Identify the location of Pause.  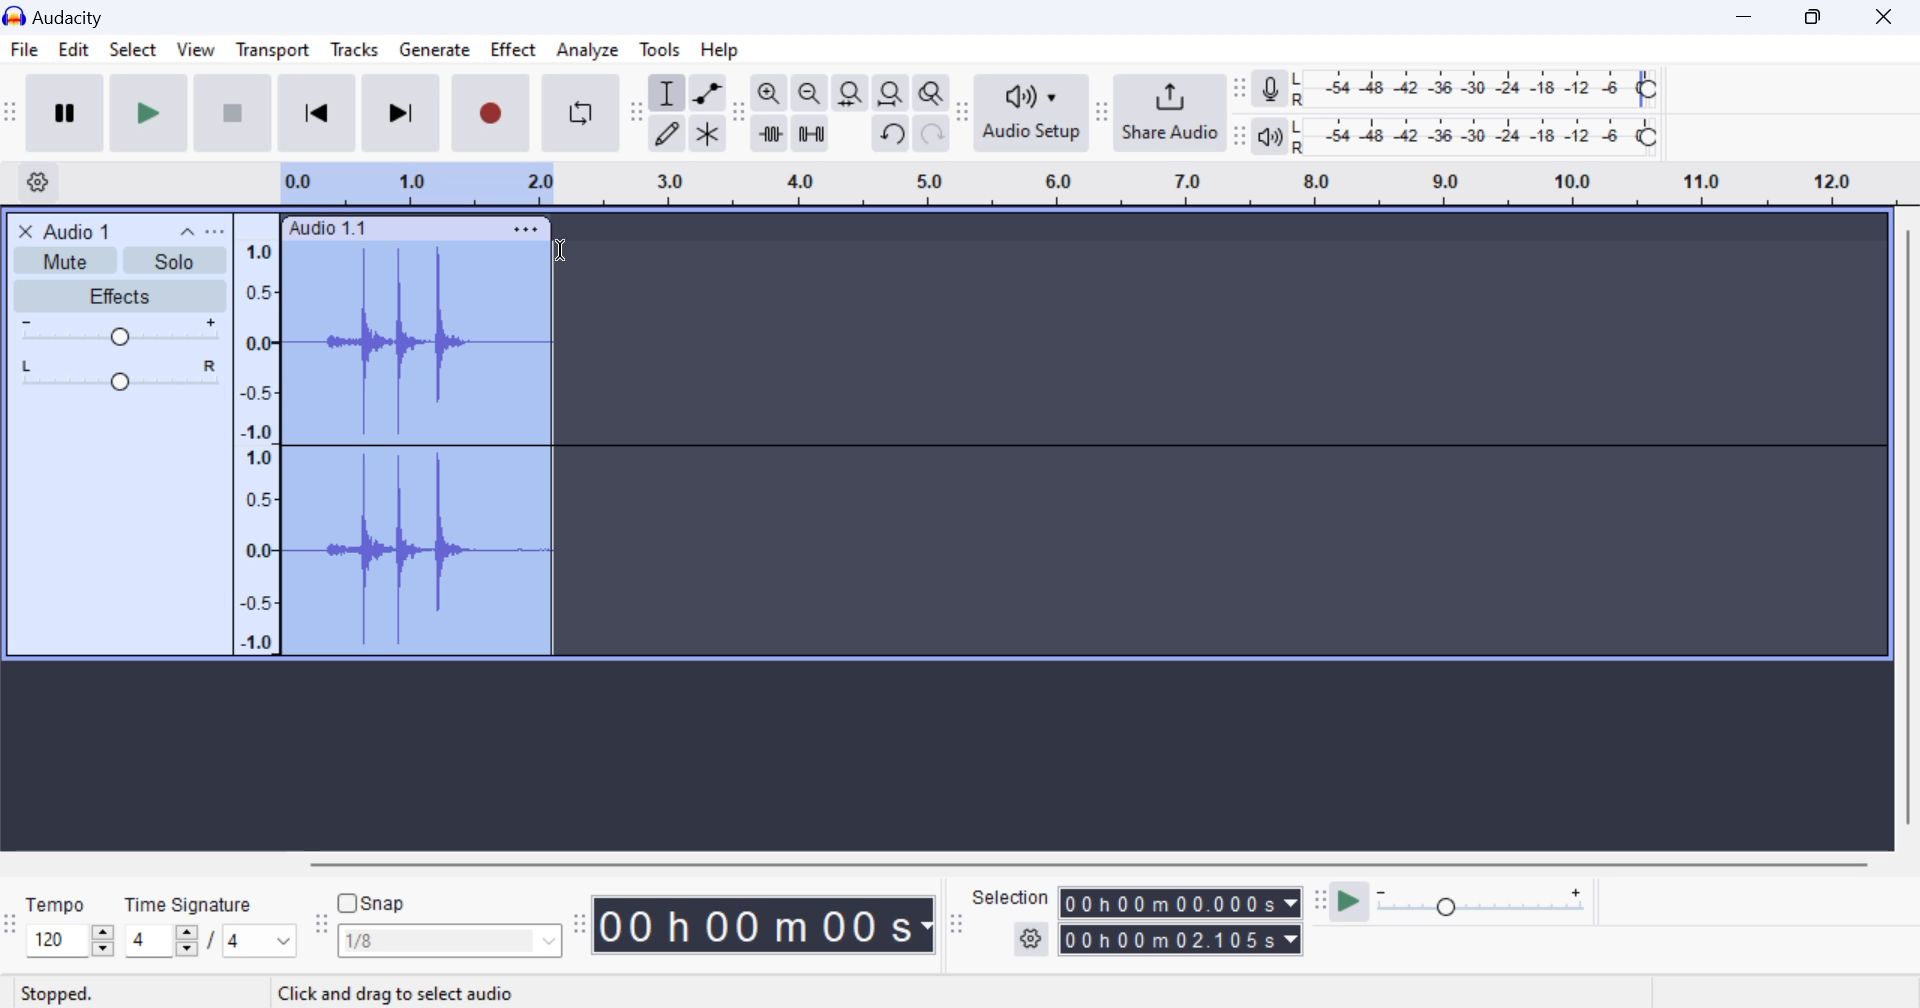
(64, 113).